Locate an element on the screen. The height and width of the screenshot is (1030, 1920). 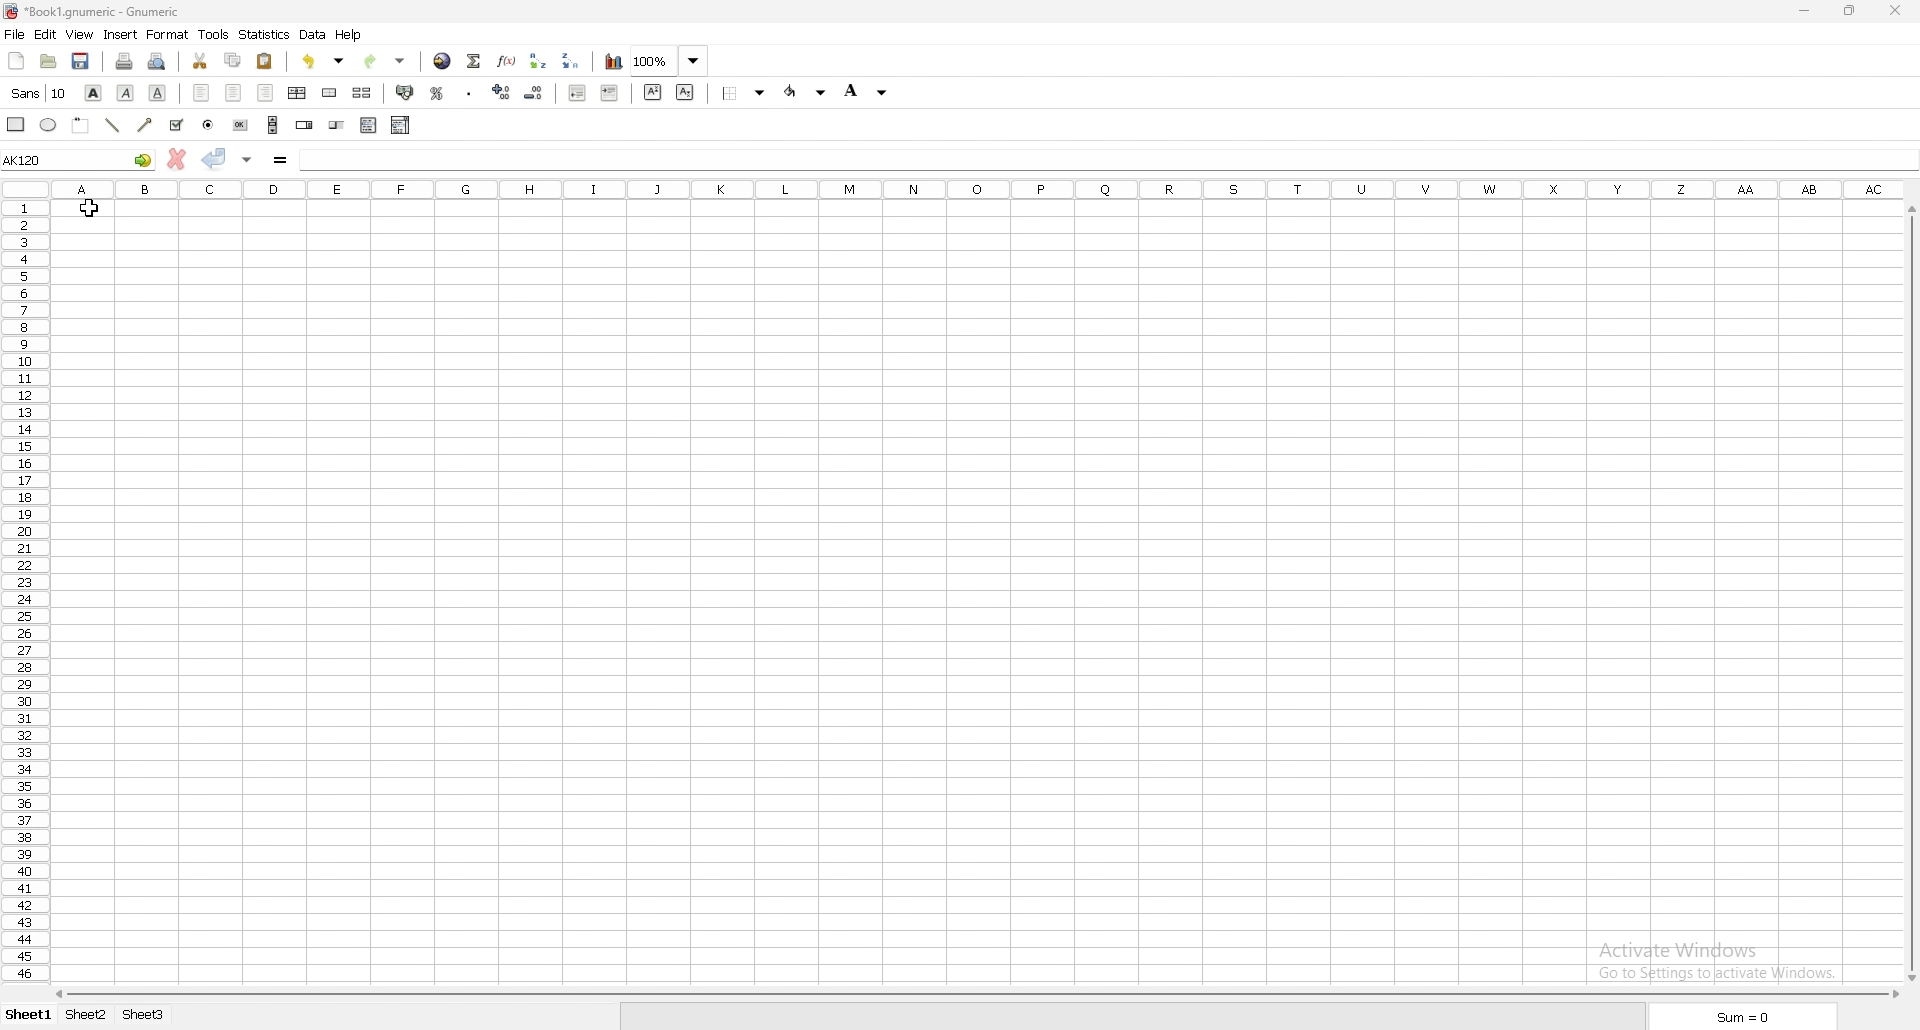
columns is located at coordinates (975, 189).